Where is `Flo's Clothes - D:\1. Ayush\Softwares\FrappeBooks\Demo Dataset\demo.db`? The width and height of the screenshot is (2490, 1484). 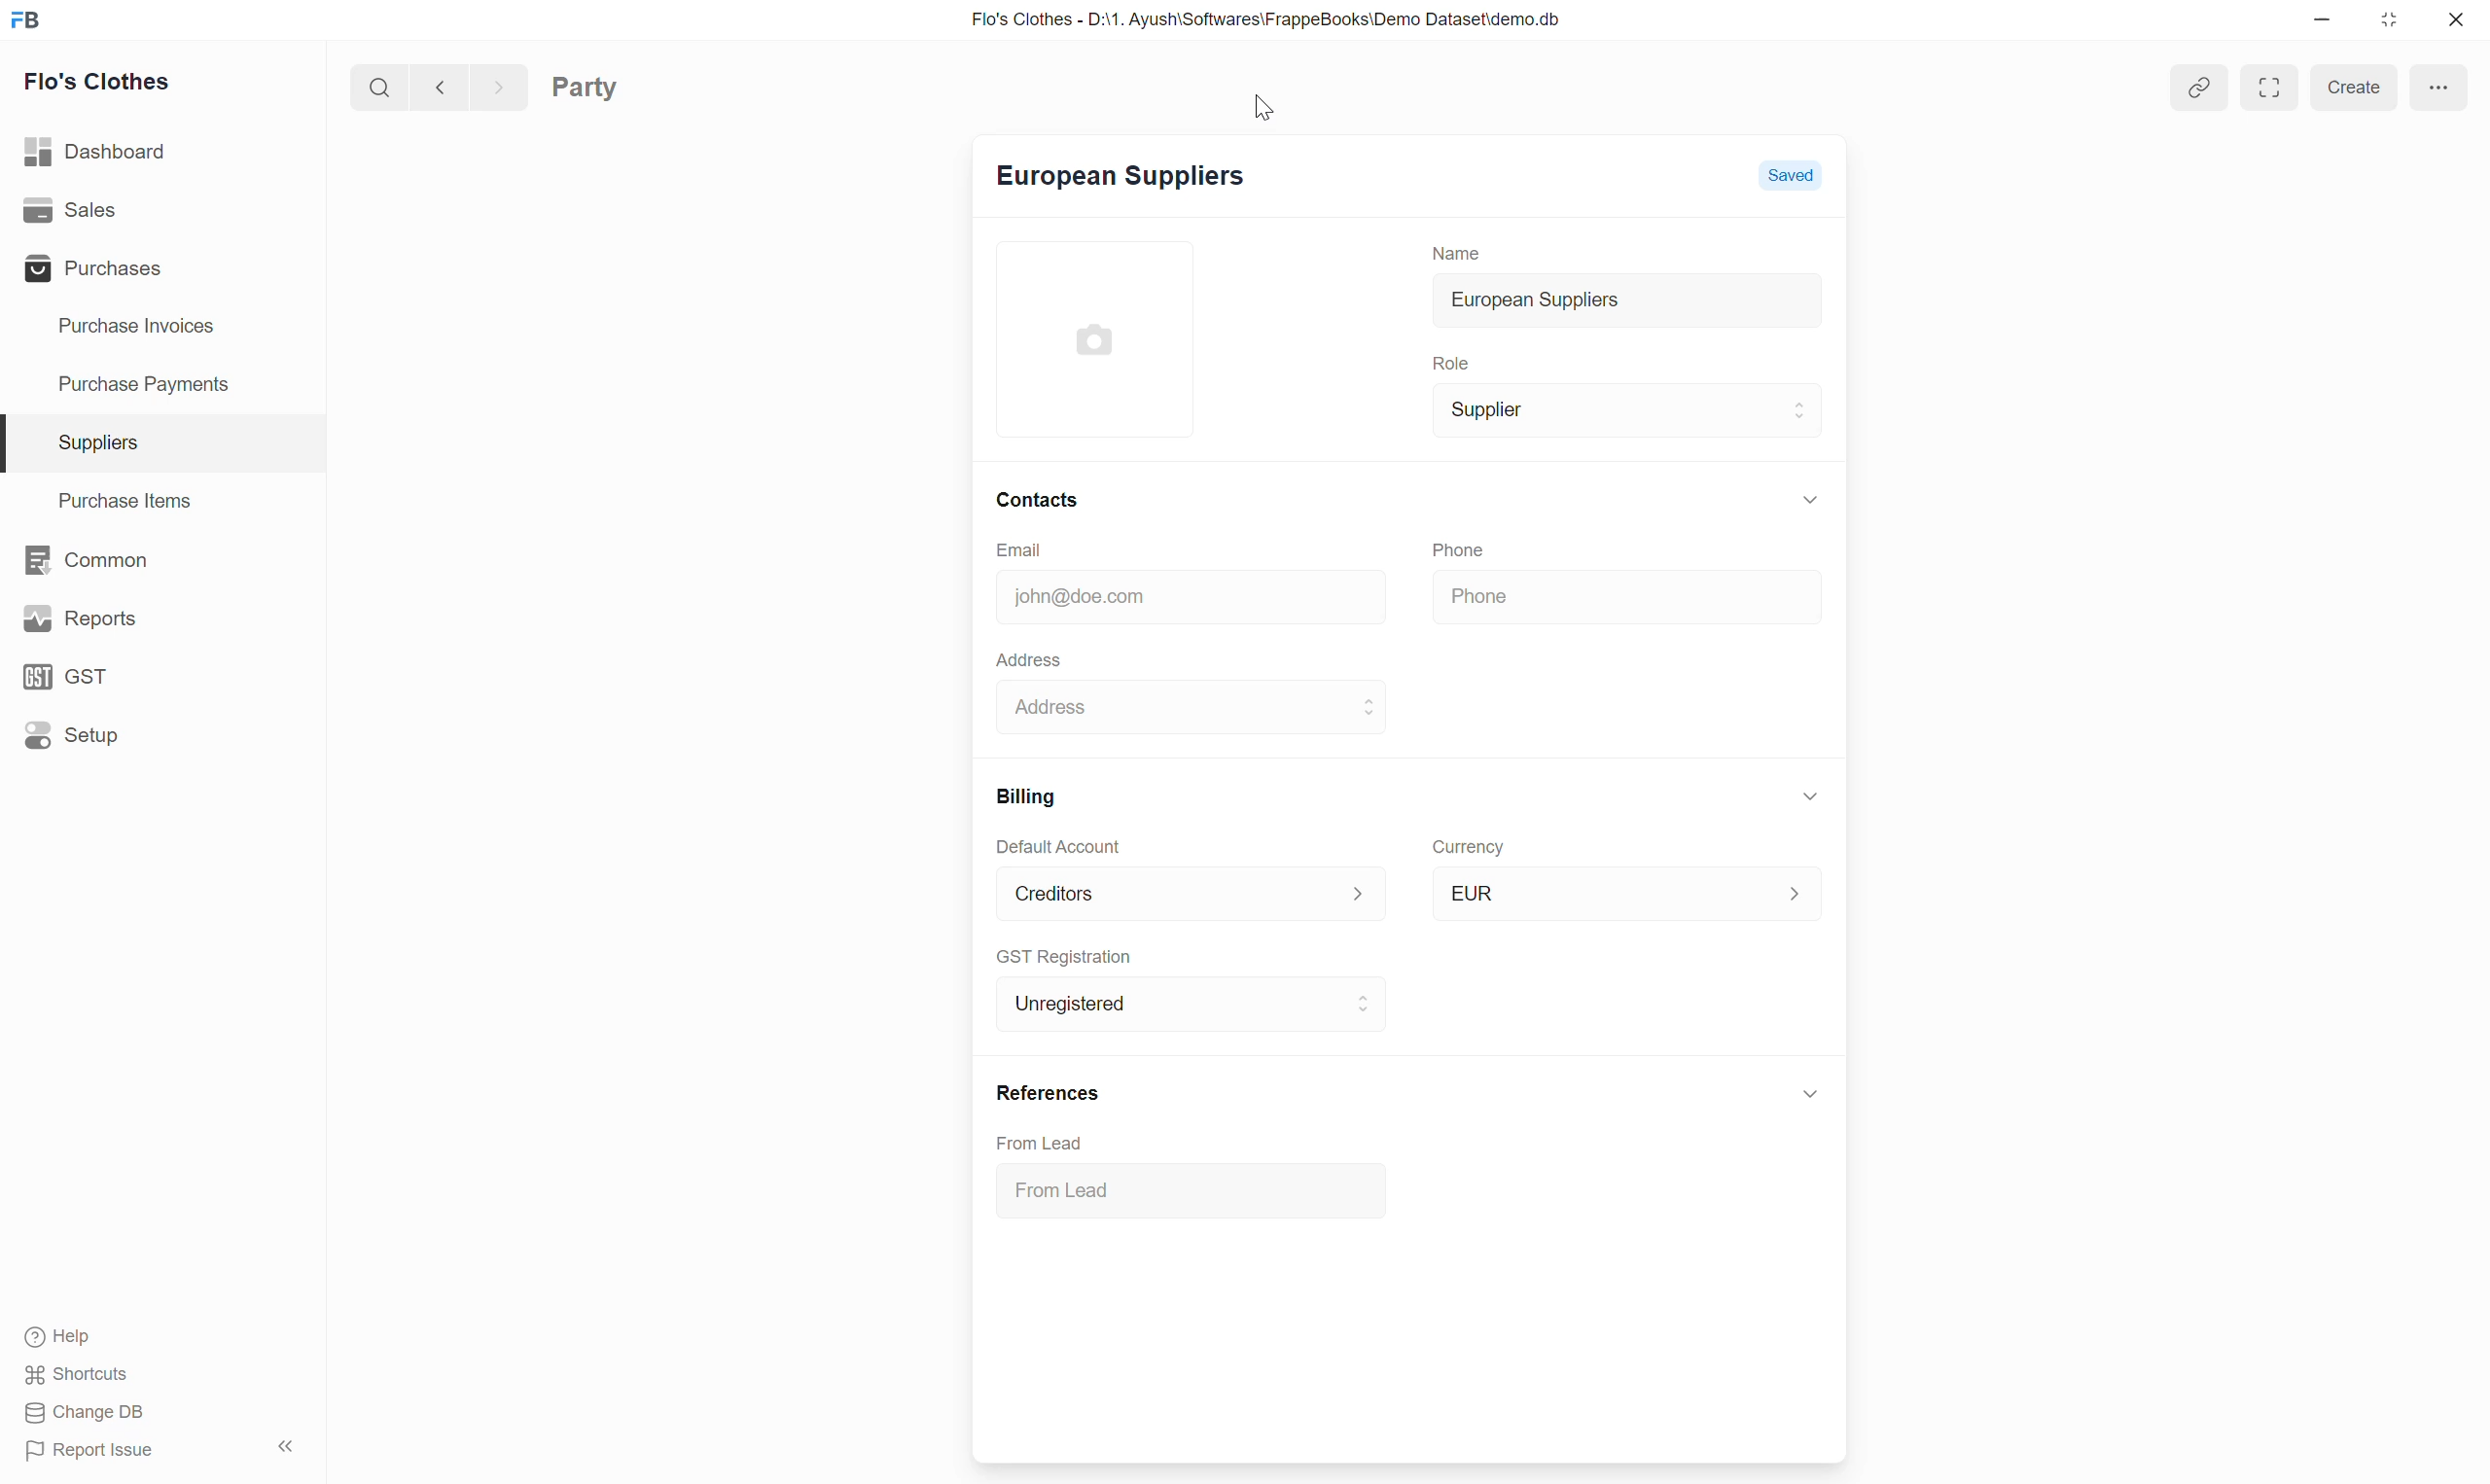 Flo's Clothes - D:\1. Ayush\Softwares\FrappeBooks\Demo Dataset\demo.db is located at coordinates (1244, 16).